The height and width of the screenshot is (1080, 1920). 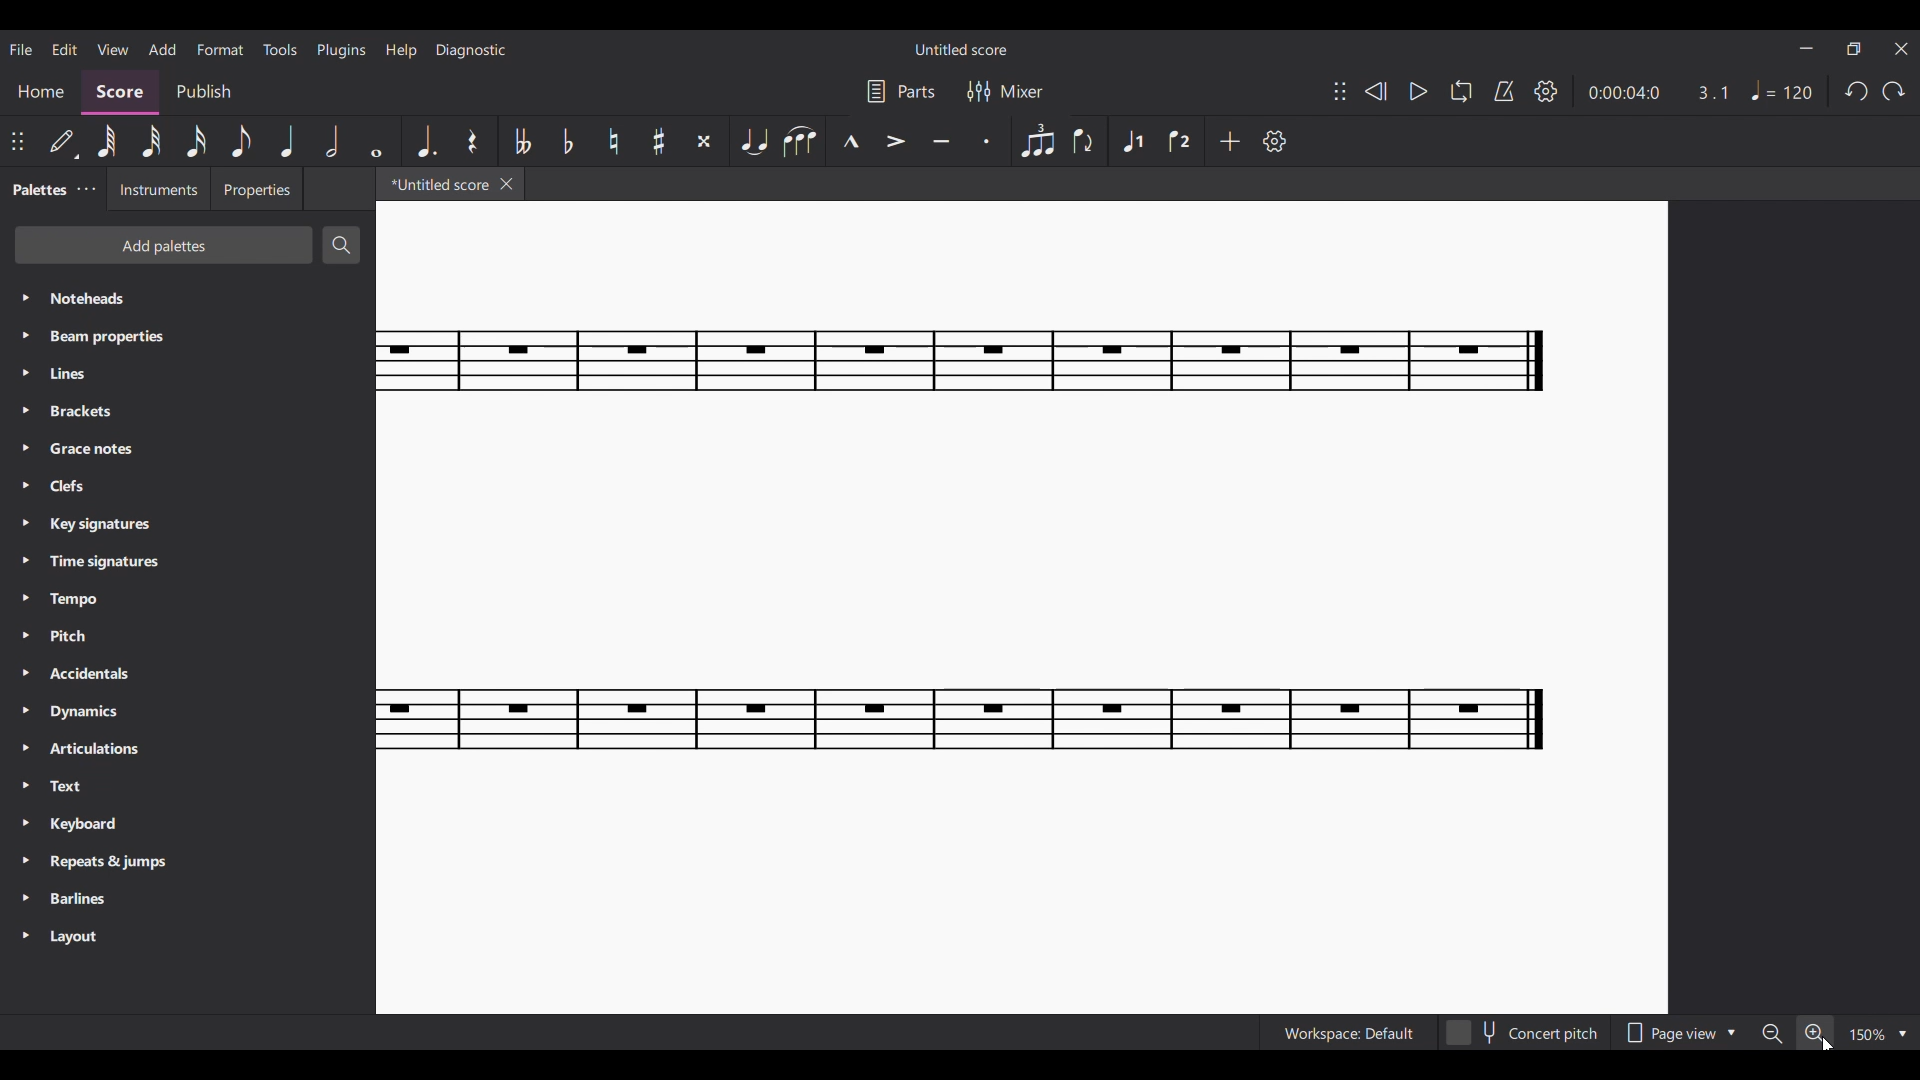 What do you see at coordinates (987, 142) in the screenshot?
I see `Staccato` at bounding box center [987, 142].